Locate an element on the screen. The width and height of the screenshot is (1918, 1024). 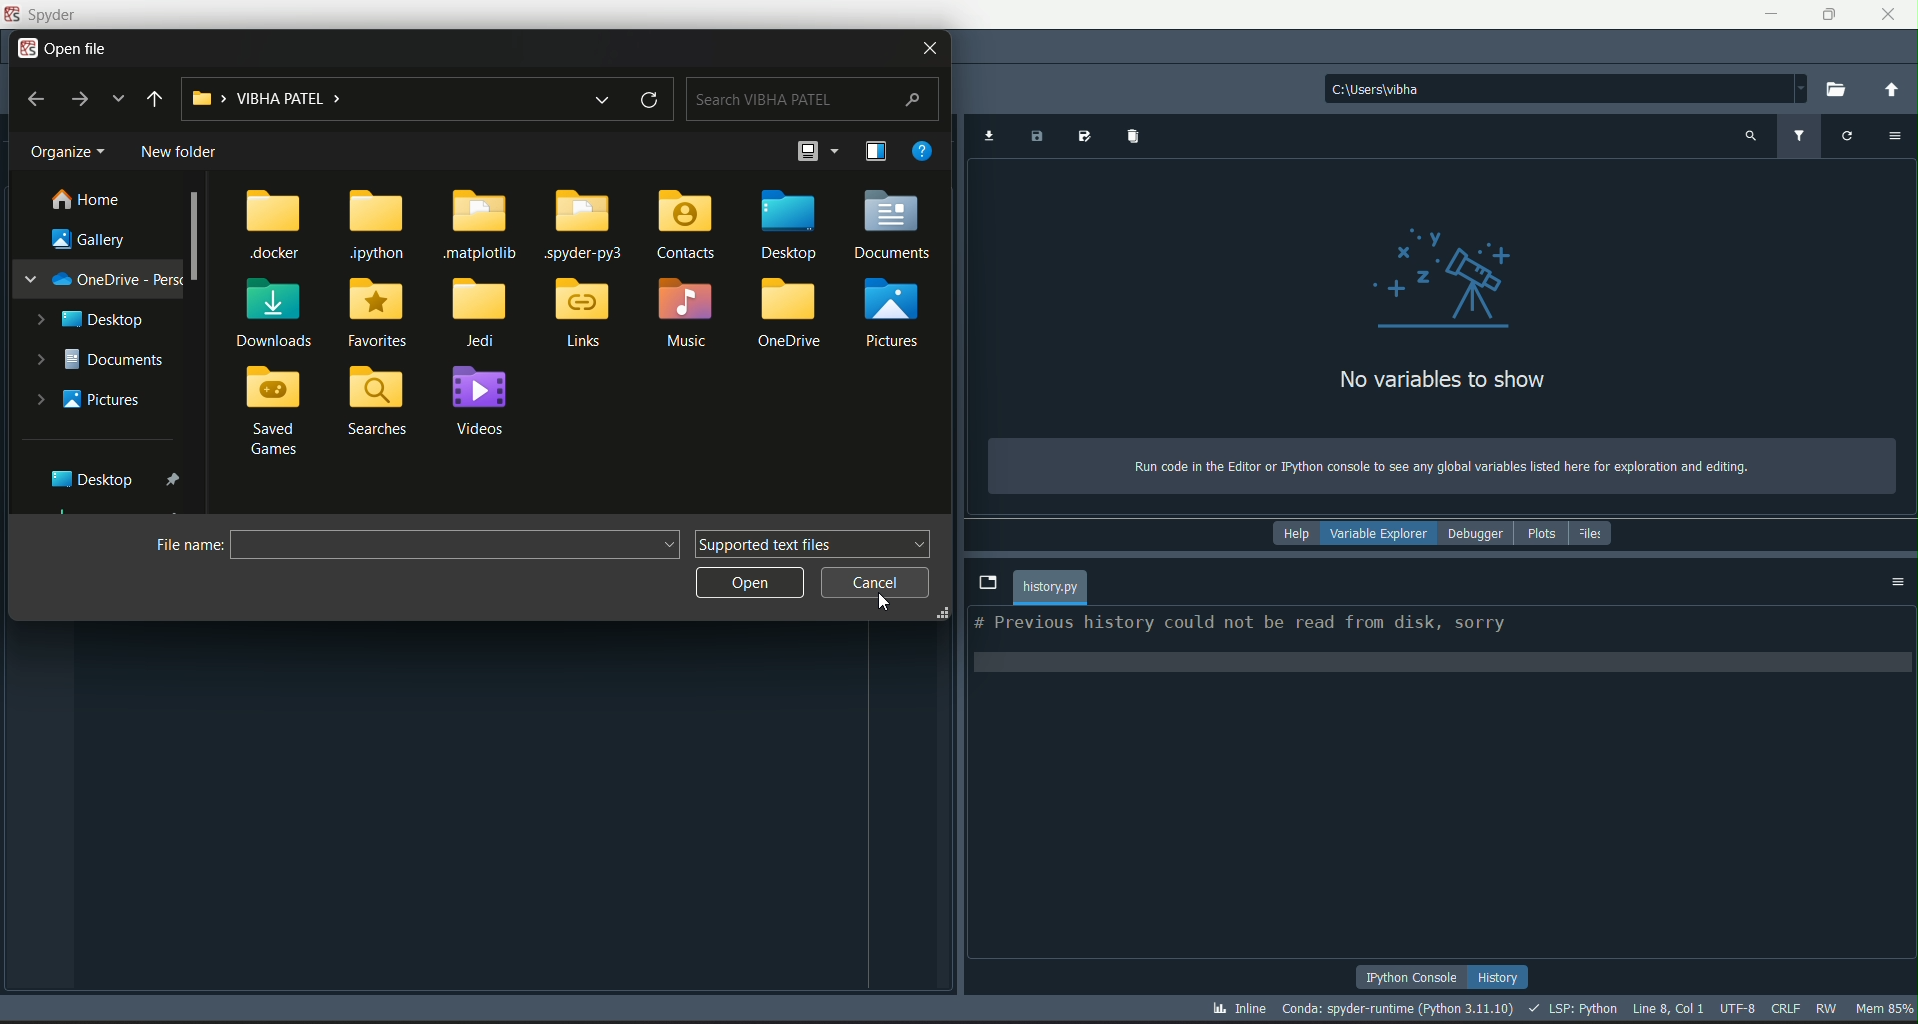
back is located at coordinates (38, 99).